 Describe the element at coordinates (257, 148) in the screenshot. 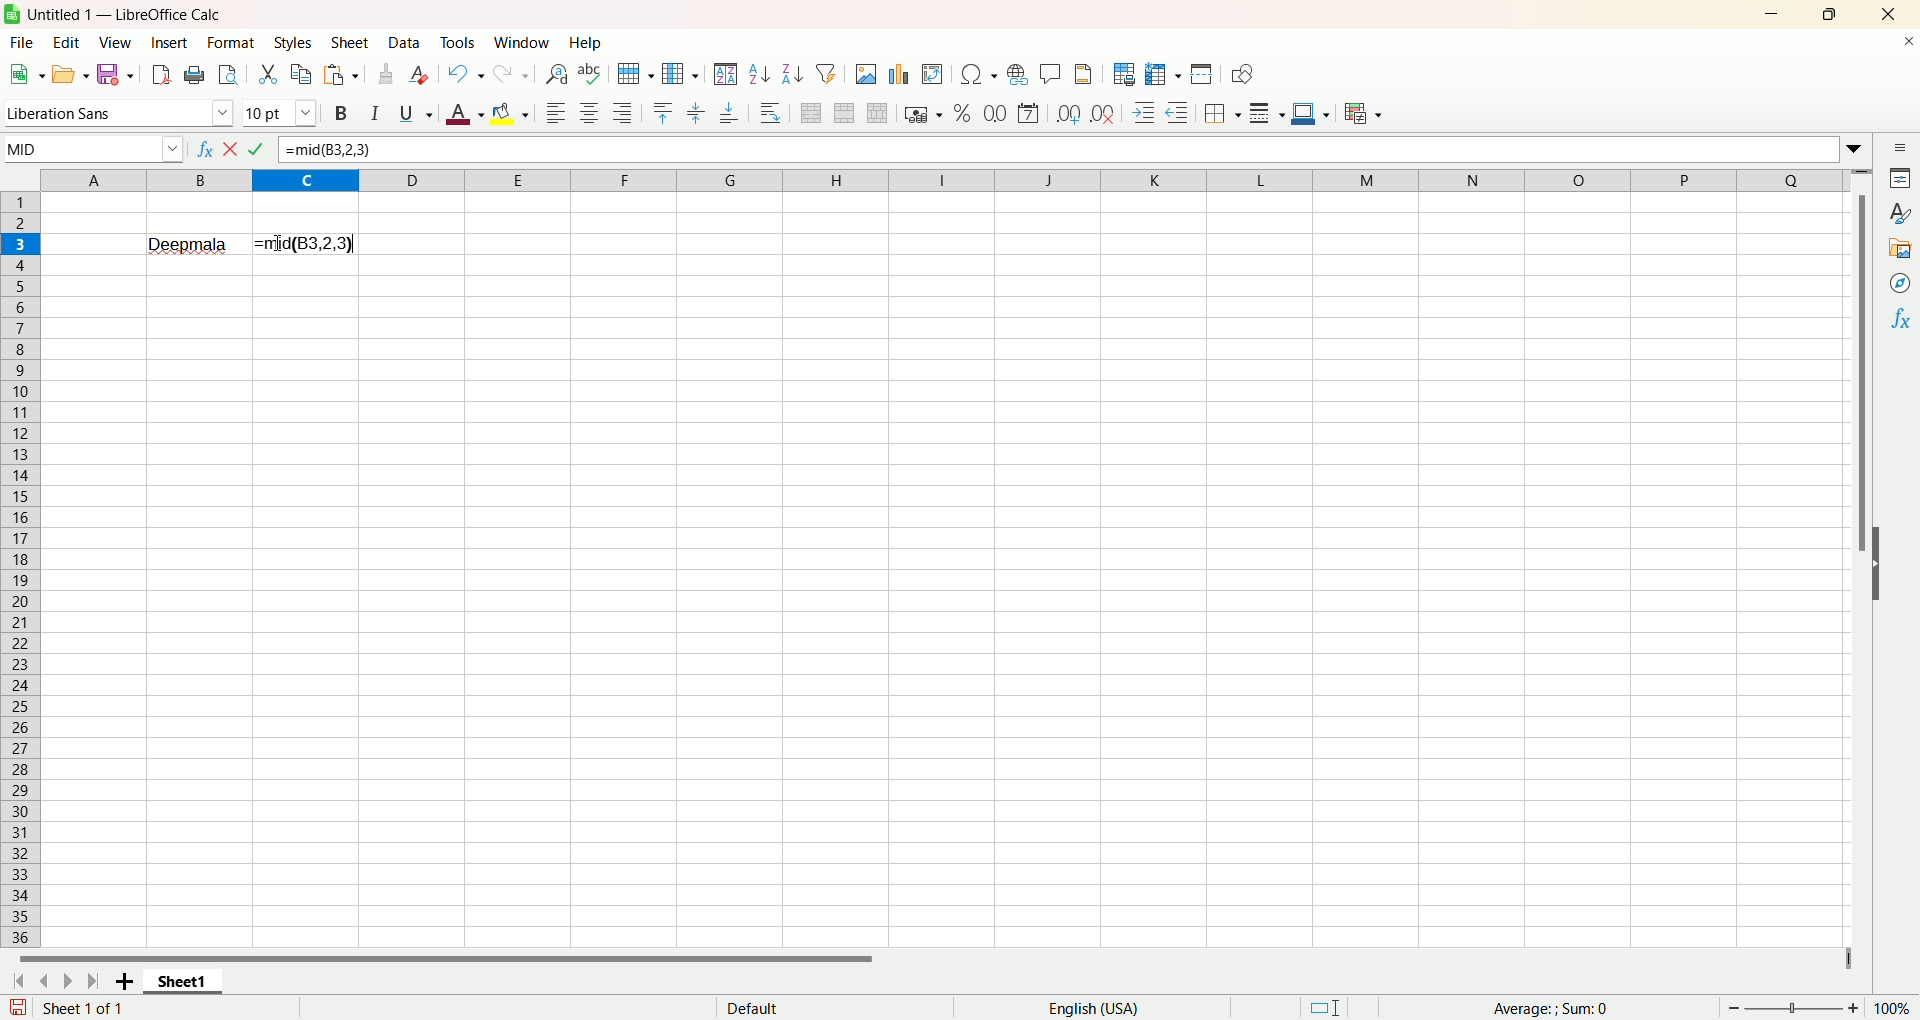

I see `Formula` at that location.